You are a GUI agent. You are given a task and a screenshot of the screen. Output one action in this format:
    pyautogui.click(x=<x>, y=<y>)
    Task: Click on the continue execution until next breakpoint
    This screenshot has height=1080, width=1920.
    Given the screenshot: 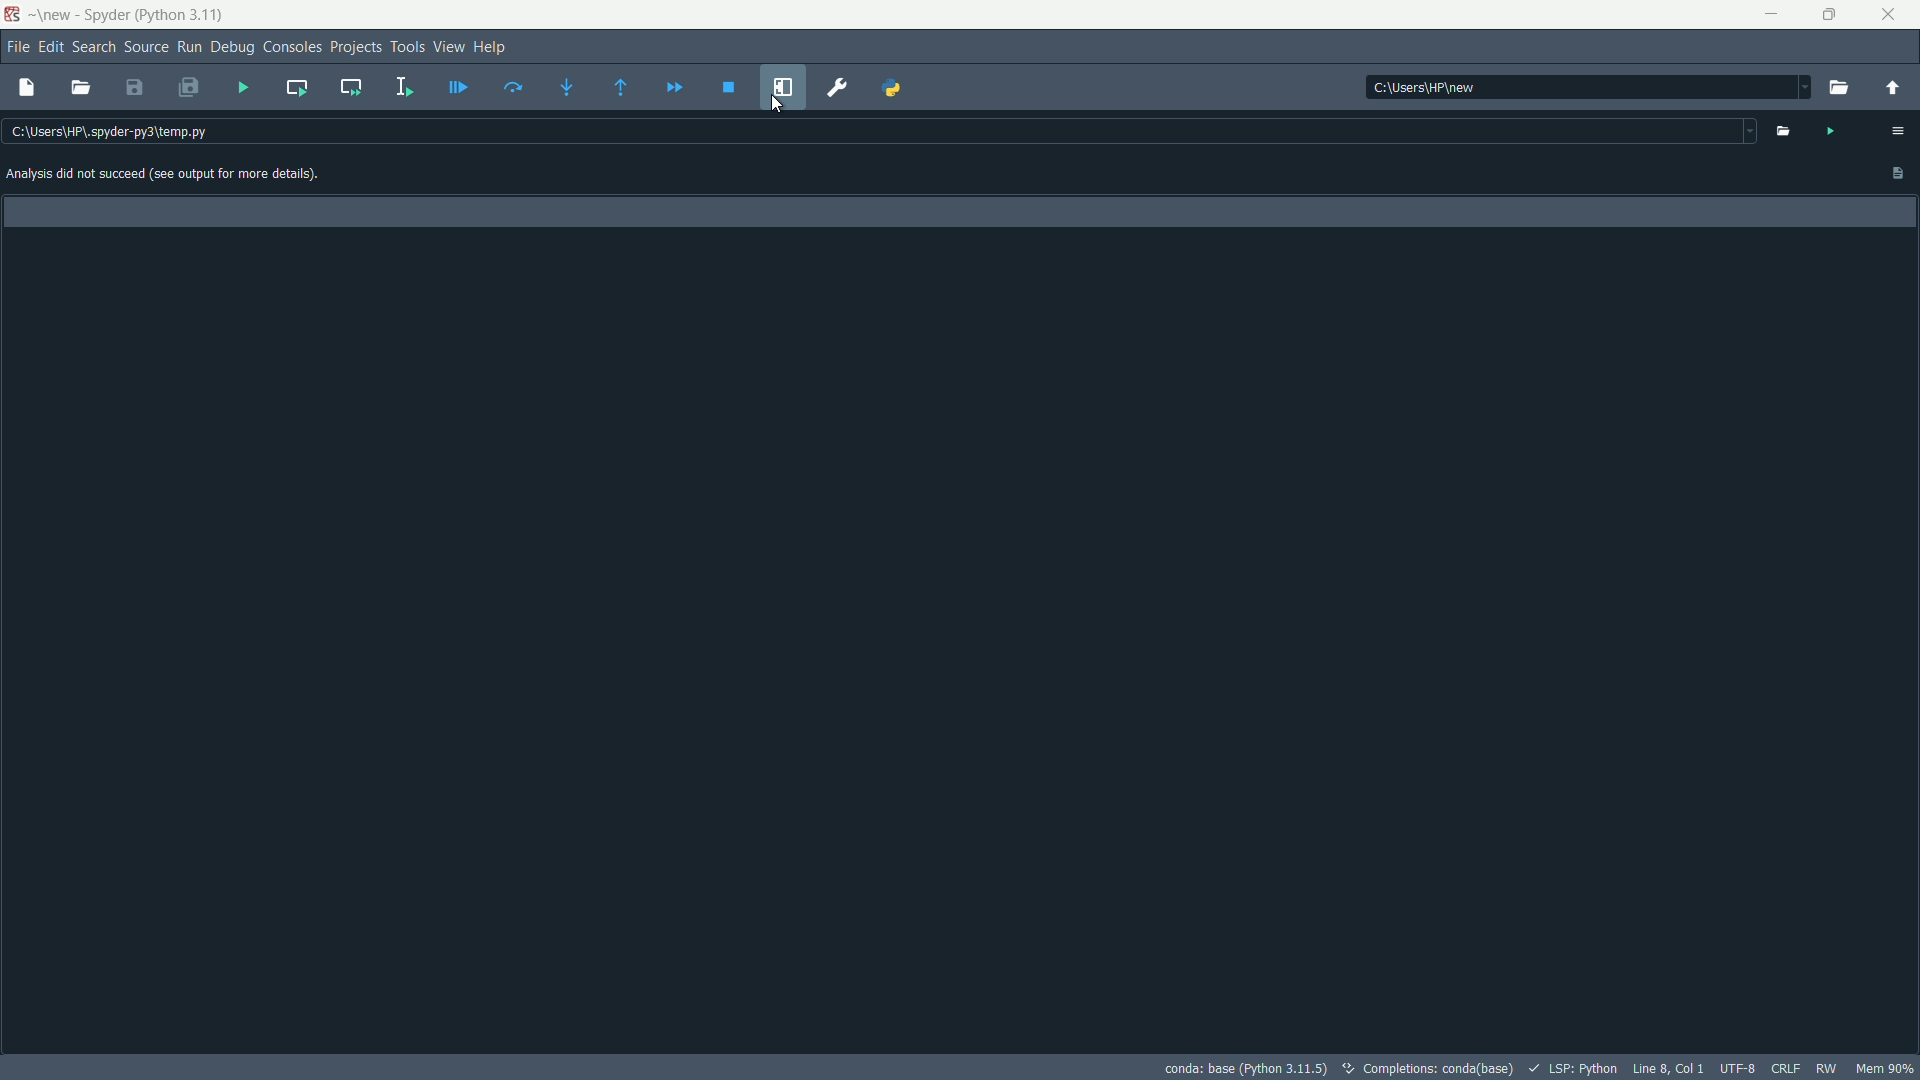 What is the action you would take?
    pyautogui.click(x=675, y=88)
    